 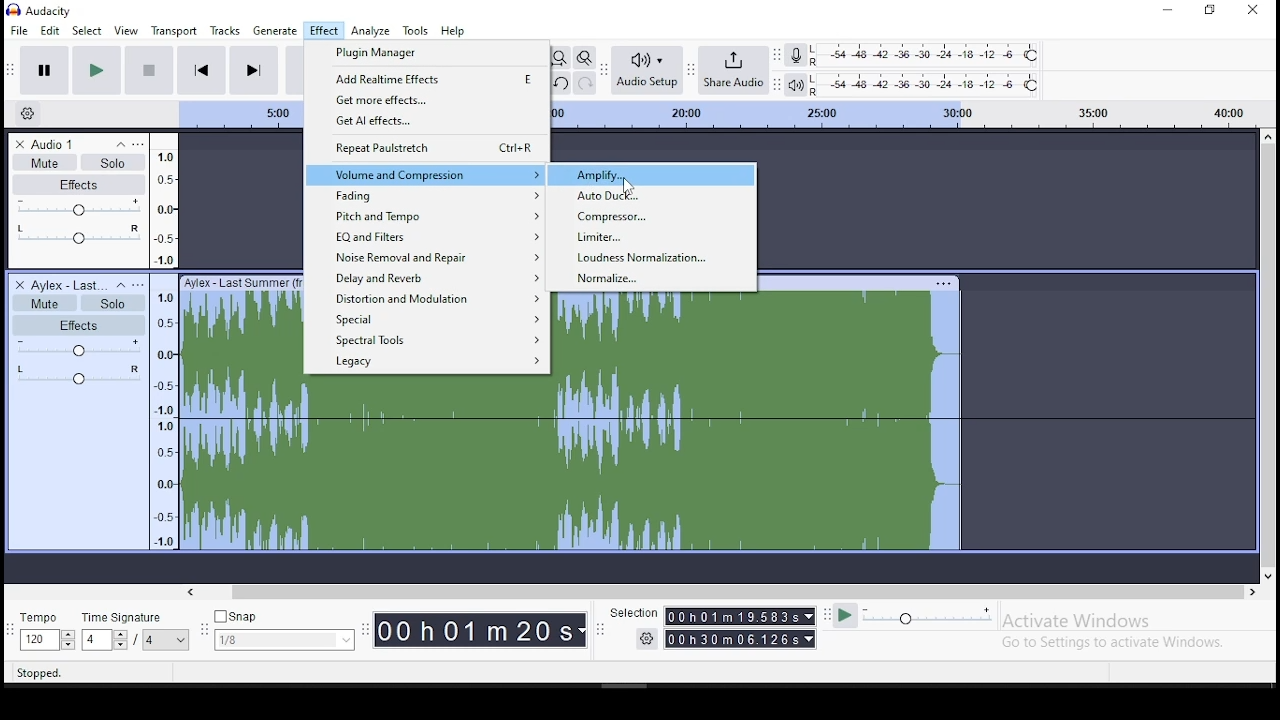 I want to click on spectral tools, so click(x=433, y=339).